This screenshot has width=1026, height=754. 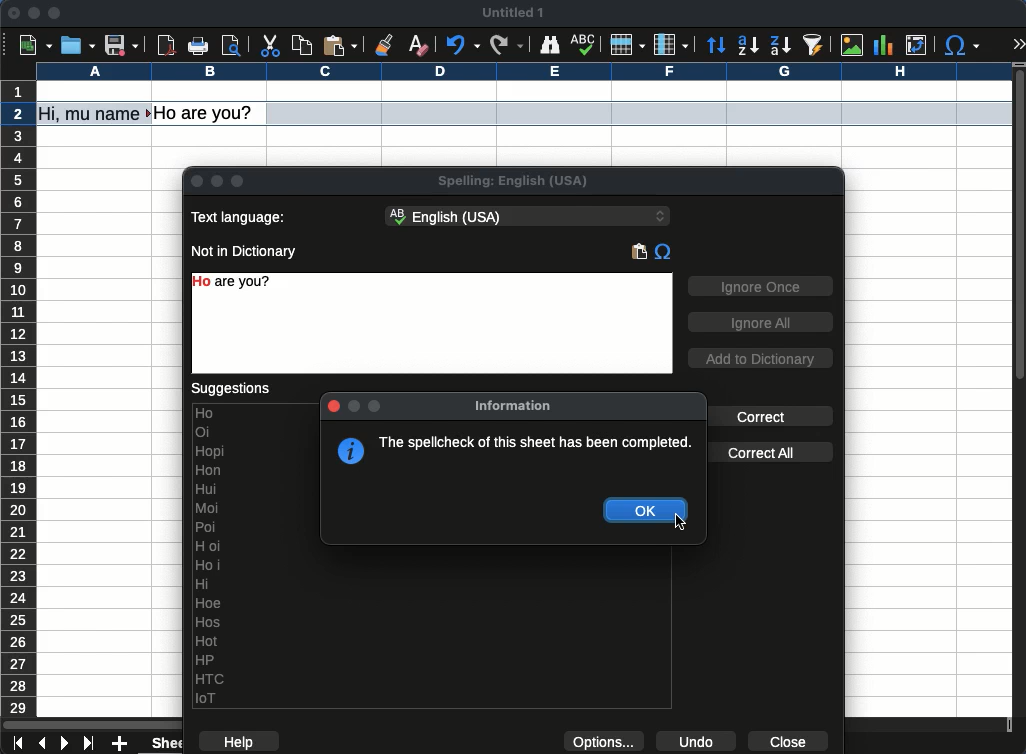 What do you see at coordinates (203, 432) in the screenshot?
I see `Oi` at bounding box center [203, 432].